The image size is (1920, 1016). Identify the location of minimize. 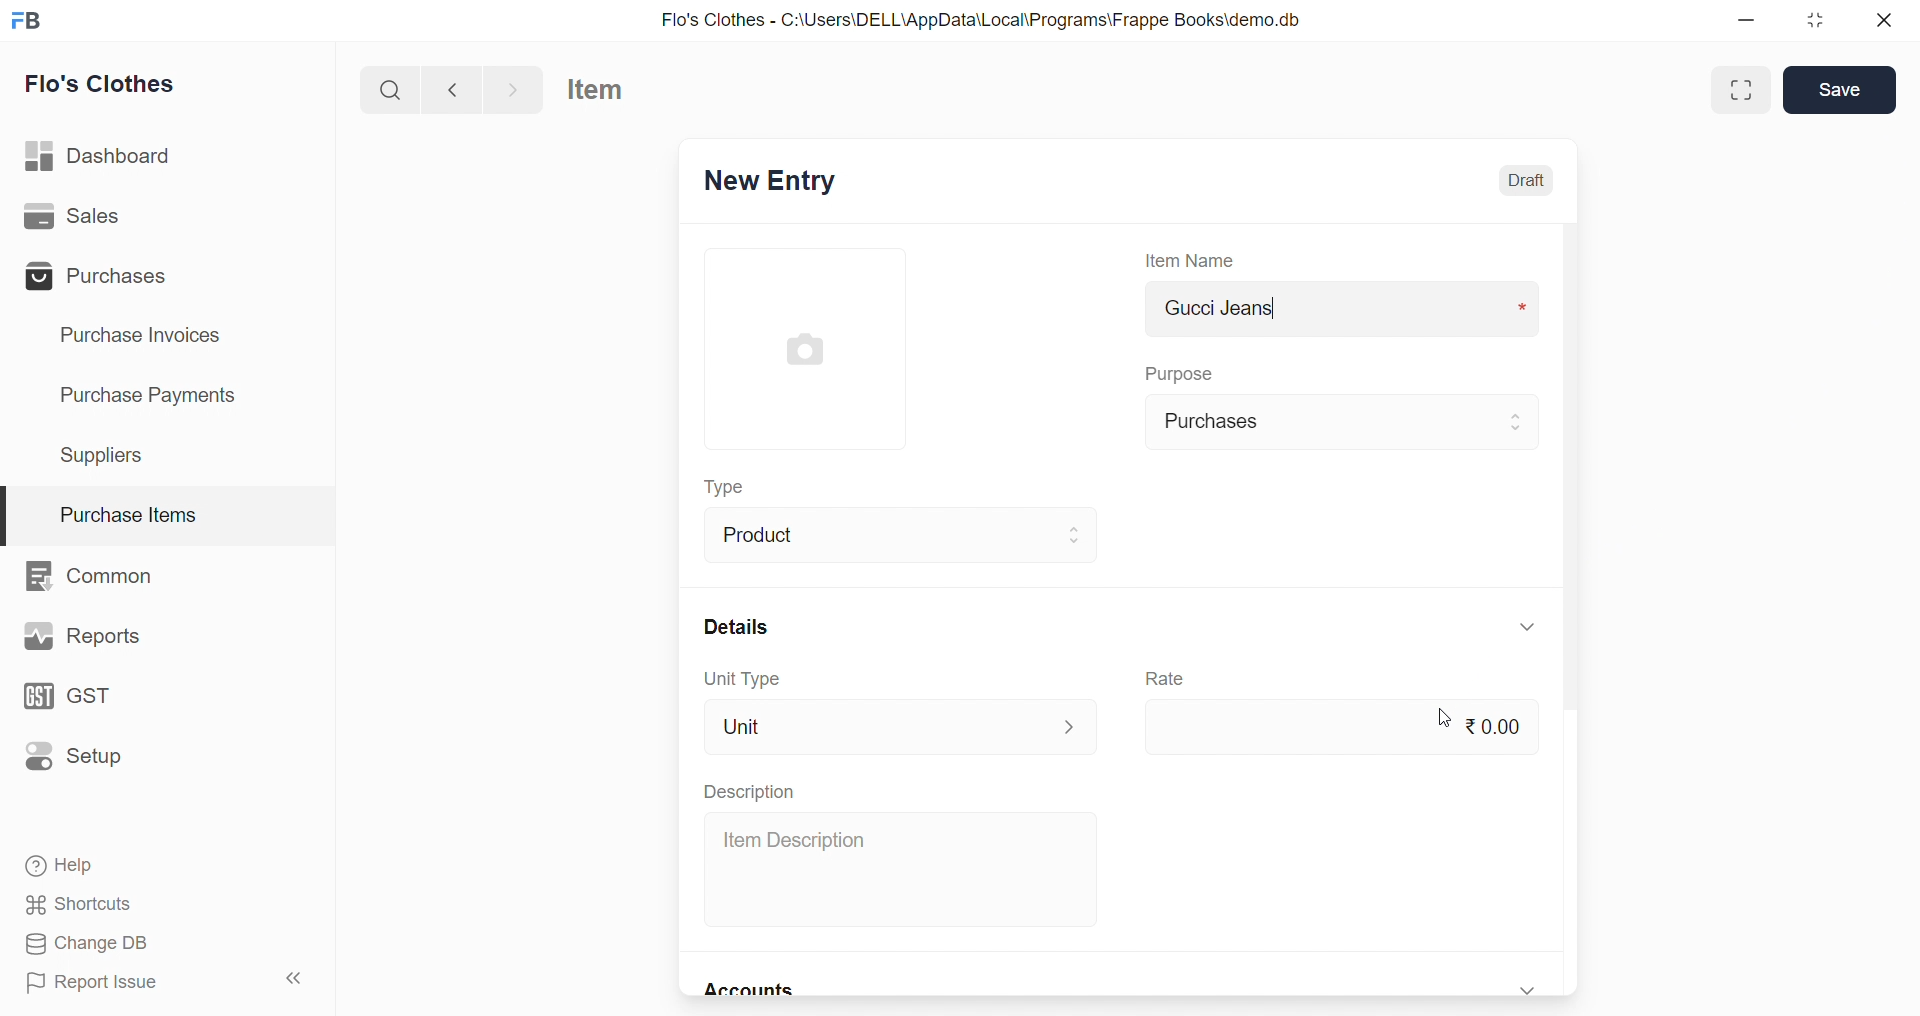
(1754, 20).